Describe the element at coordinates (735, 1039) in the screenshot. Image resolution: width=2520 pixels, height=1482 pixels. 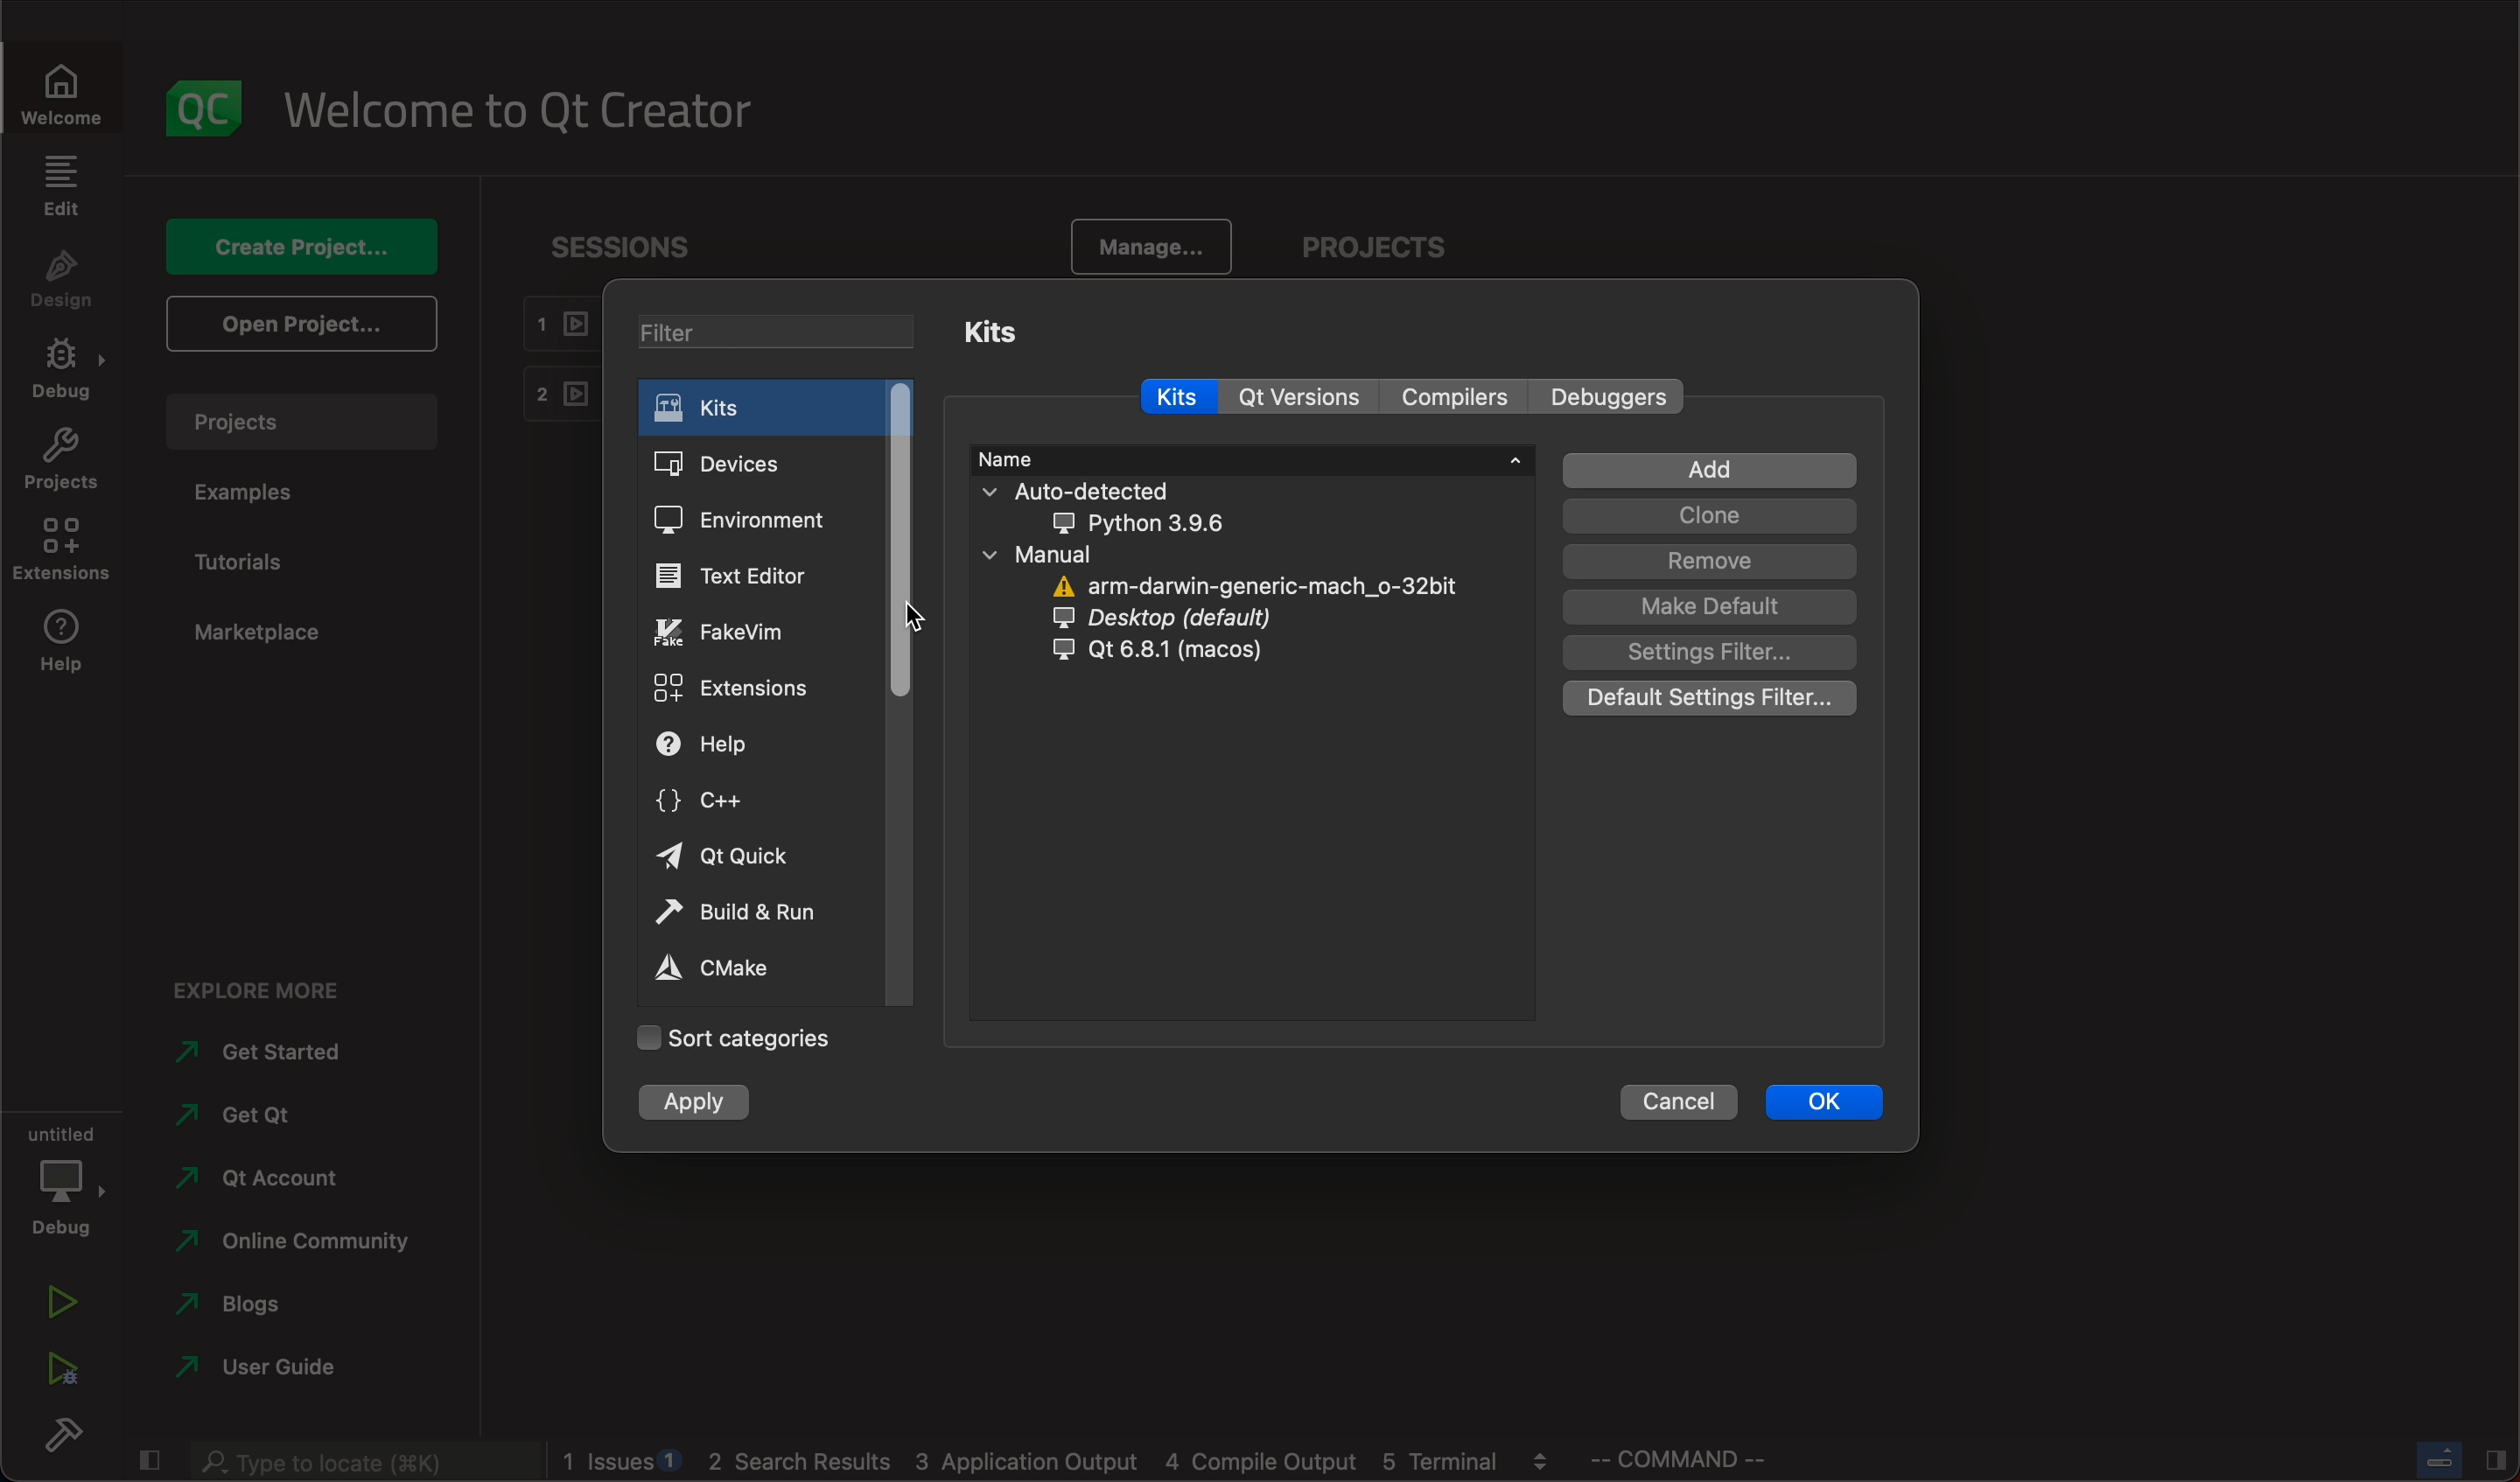
I see `categories` at that location.